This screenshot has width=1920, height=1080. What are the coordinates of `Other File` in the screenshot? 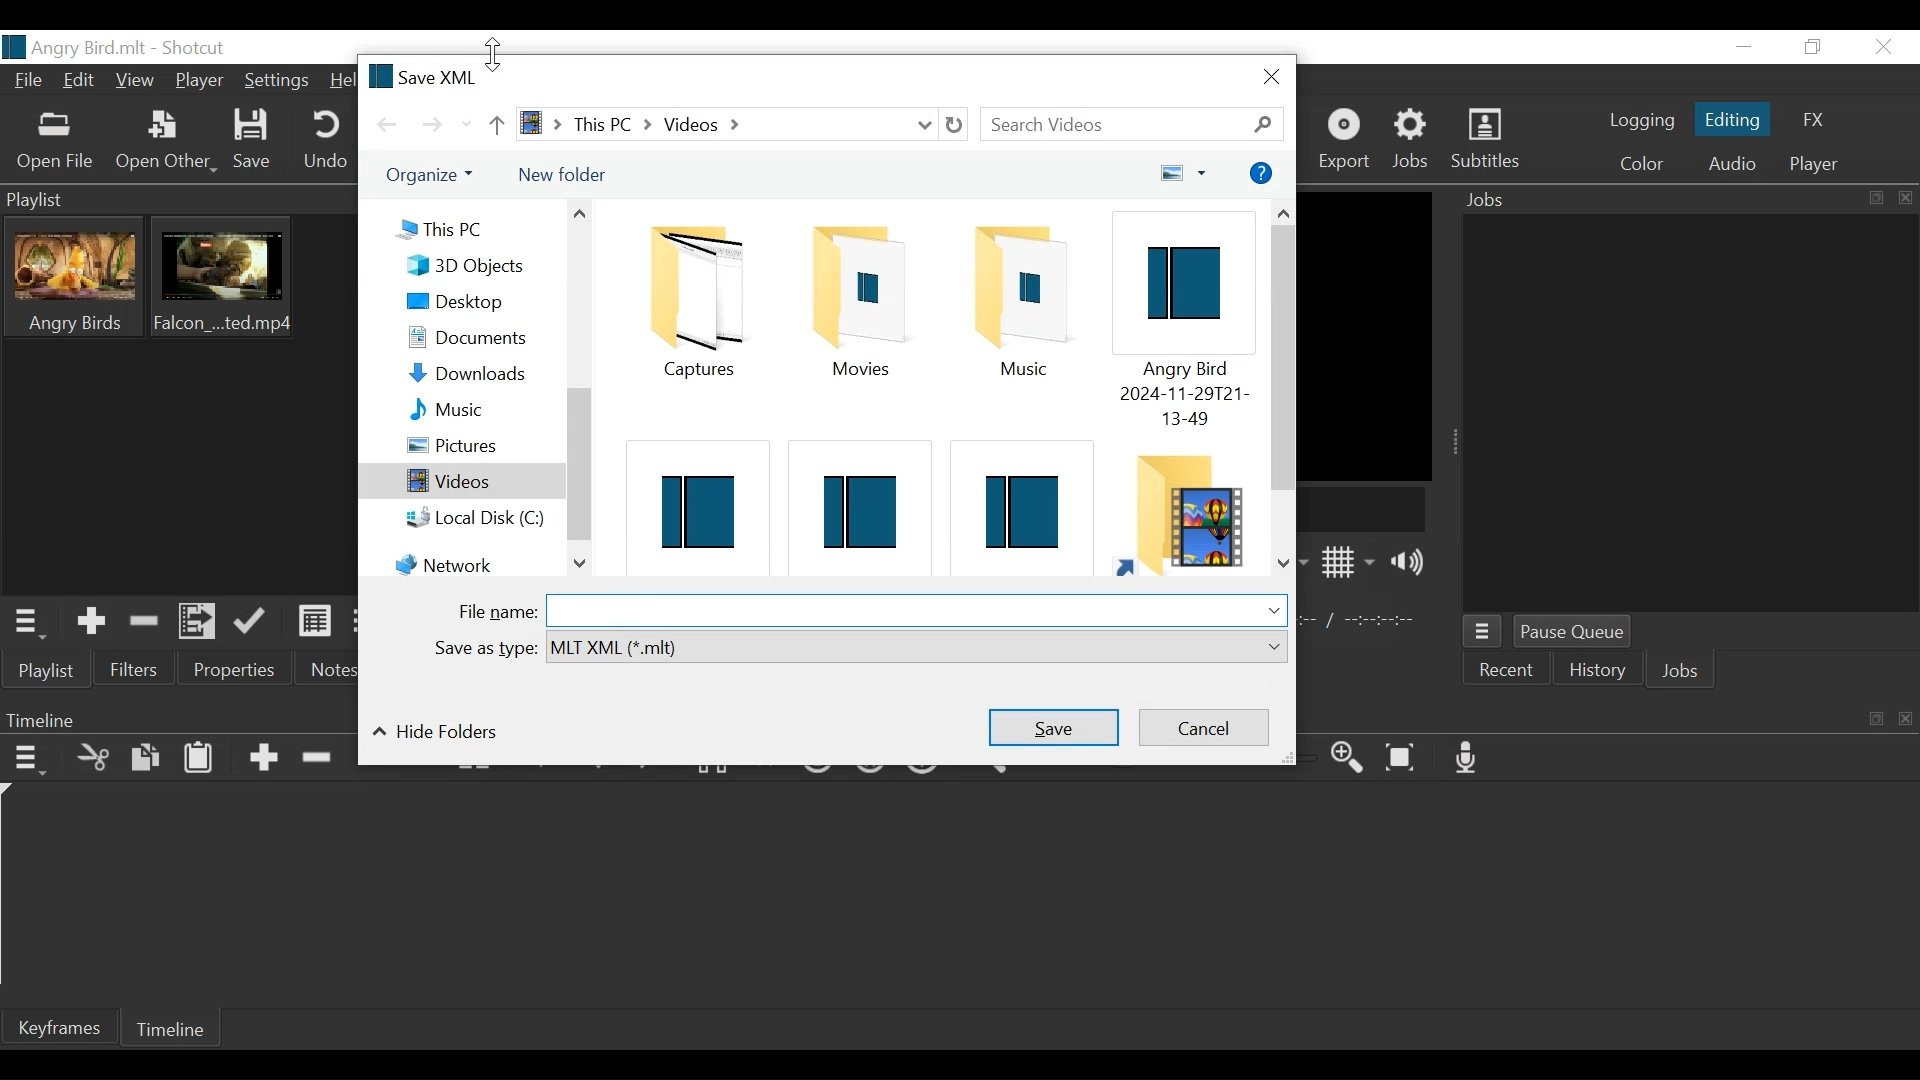 It's located at (161, 141).